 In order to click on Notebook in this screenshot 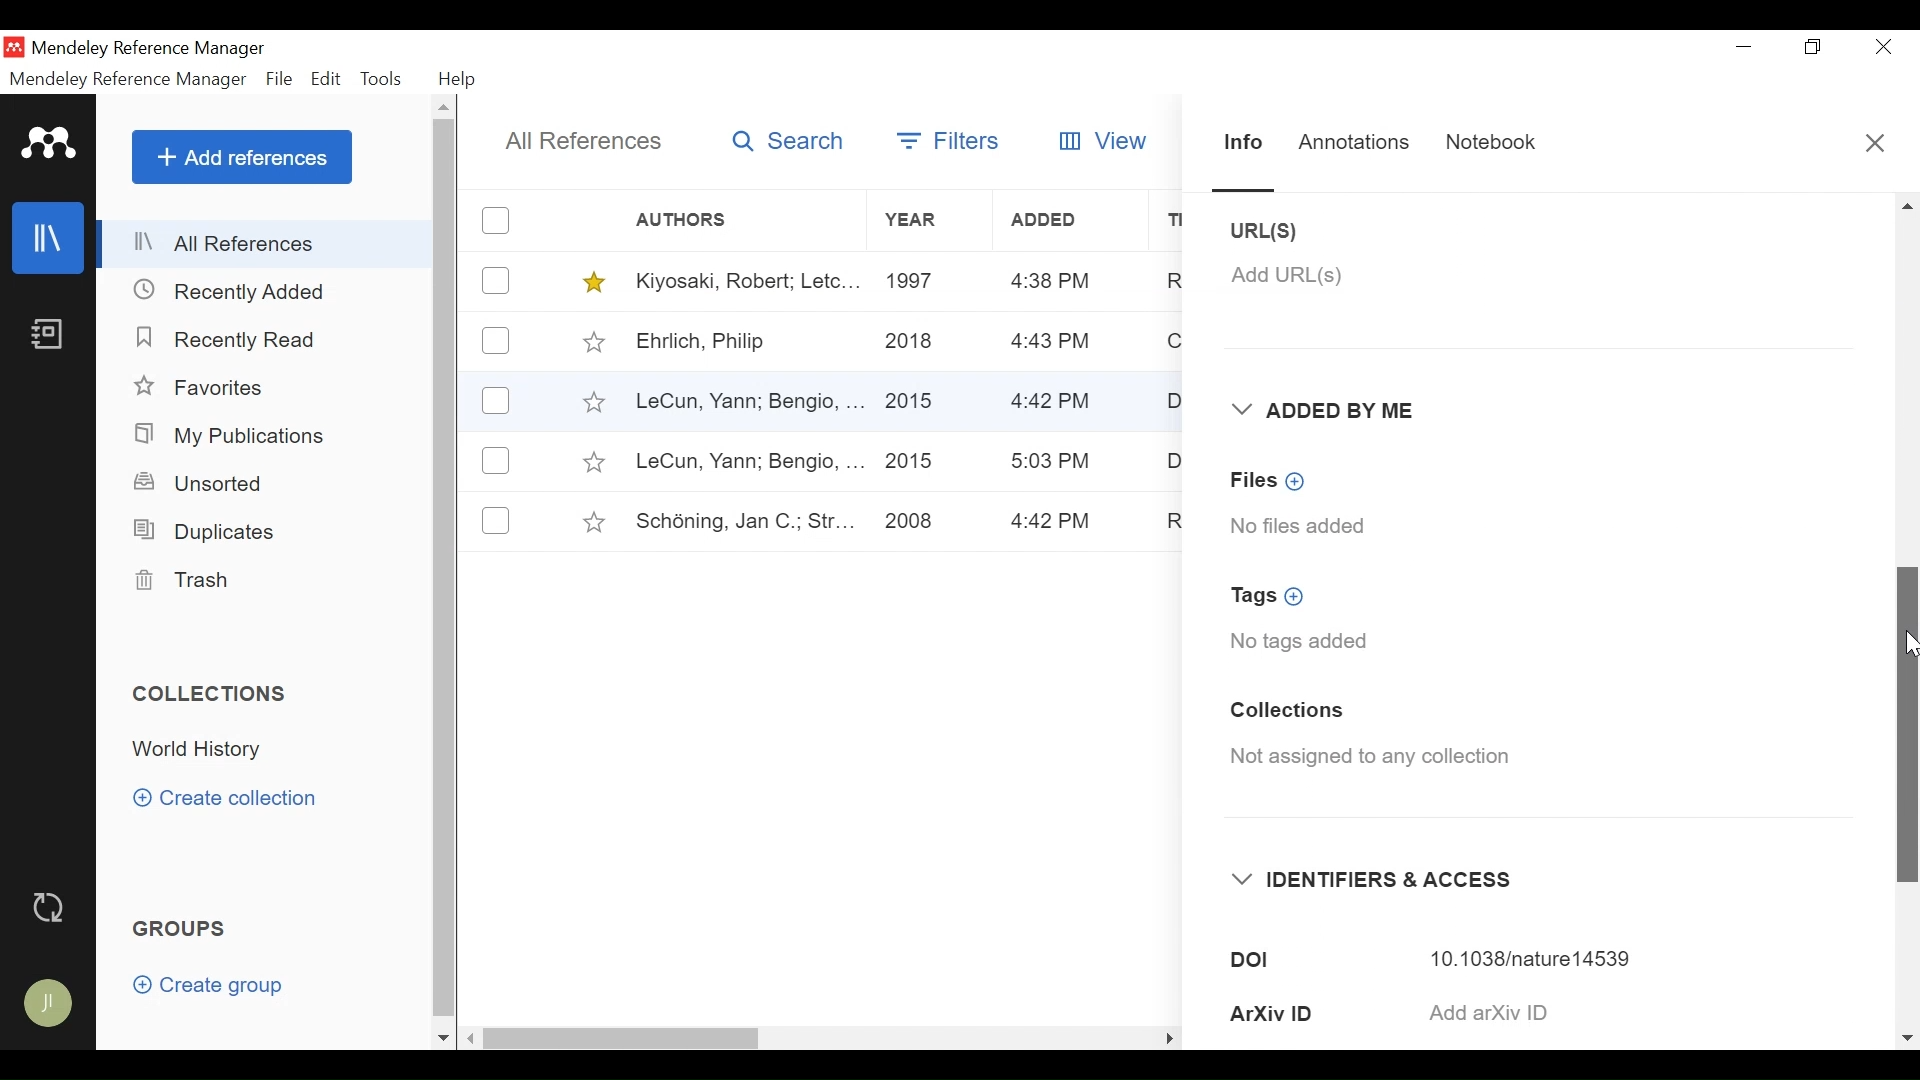, I will do `click(1484, 144)`.